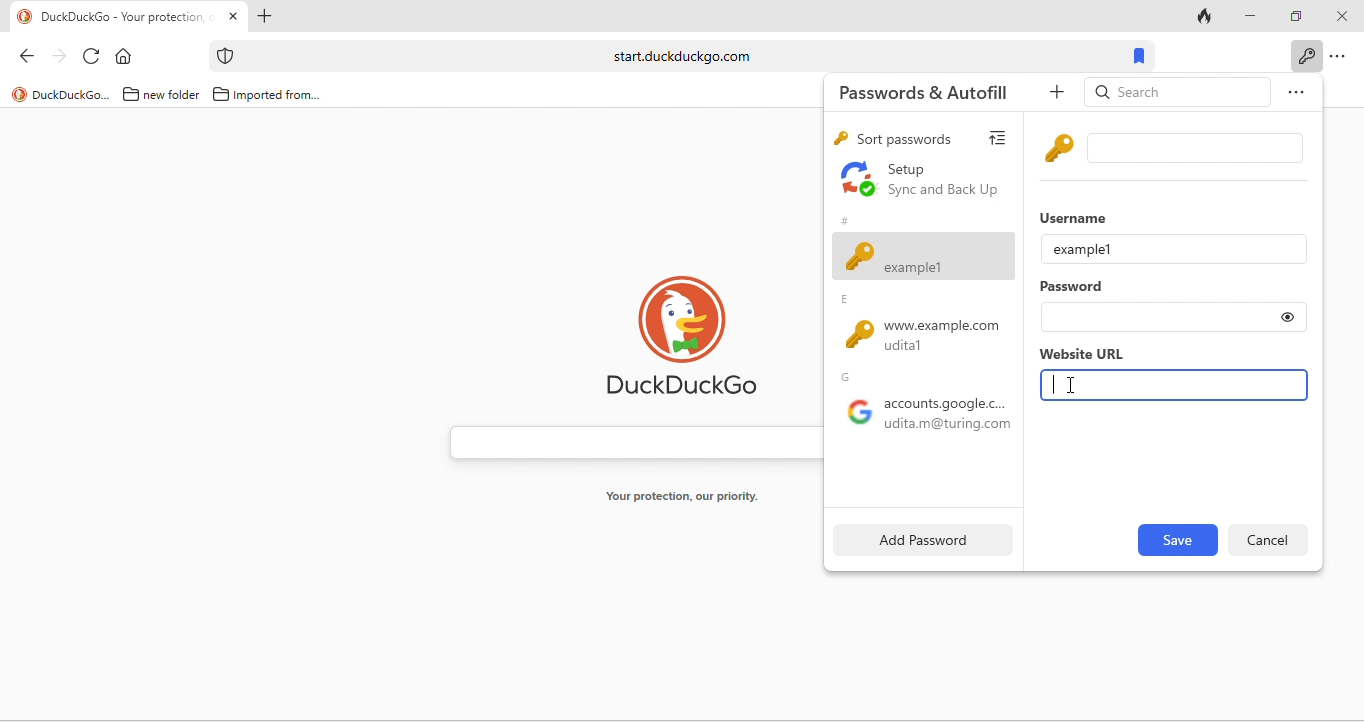 The height and width of the screenshot is (722, 1364). What do you see at coordinates (72, 96) in the screenshot?
I see `duckduckgo...` at bounding box center [72, 96].